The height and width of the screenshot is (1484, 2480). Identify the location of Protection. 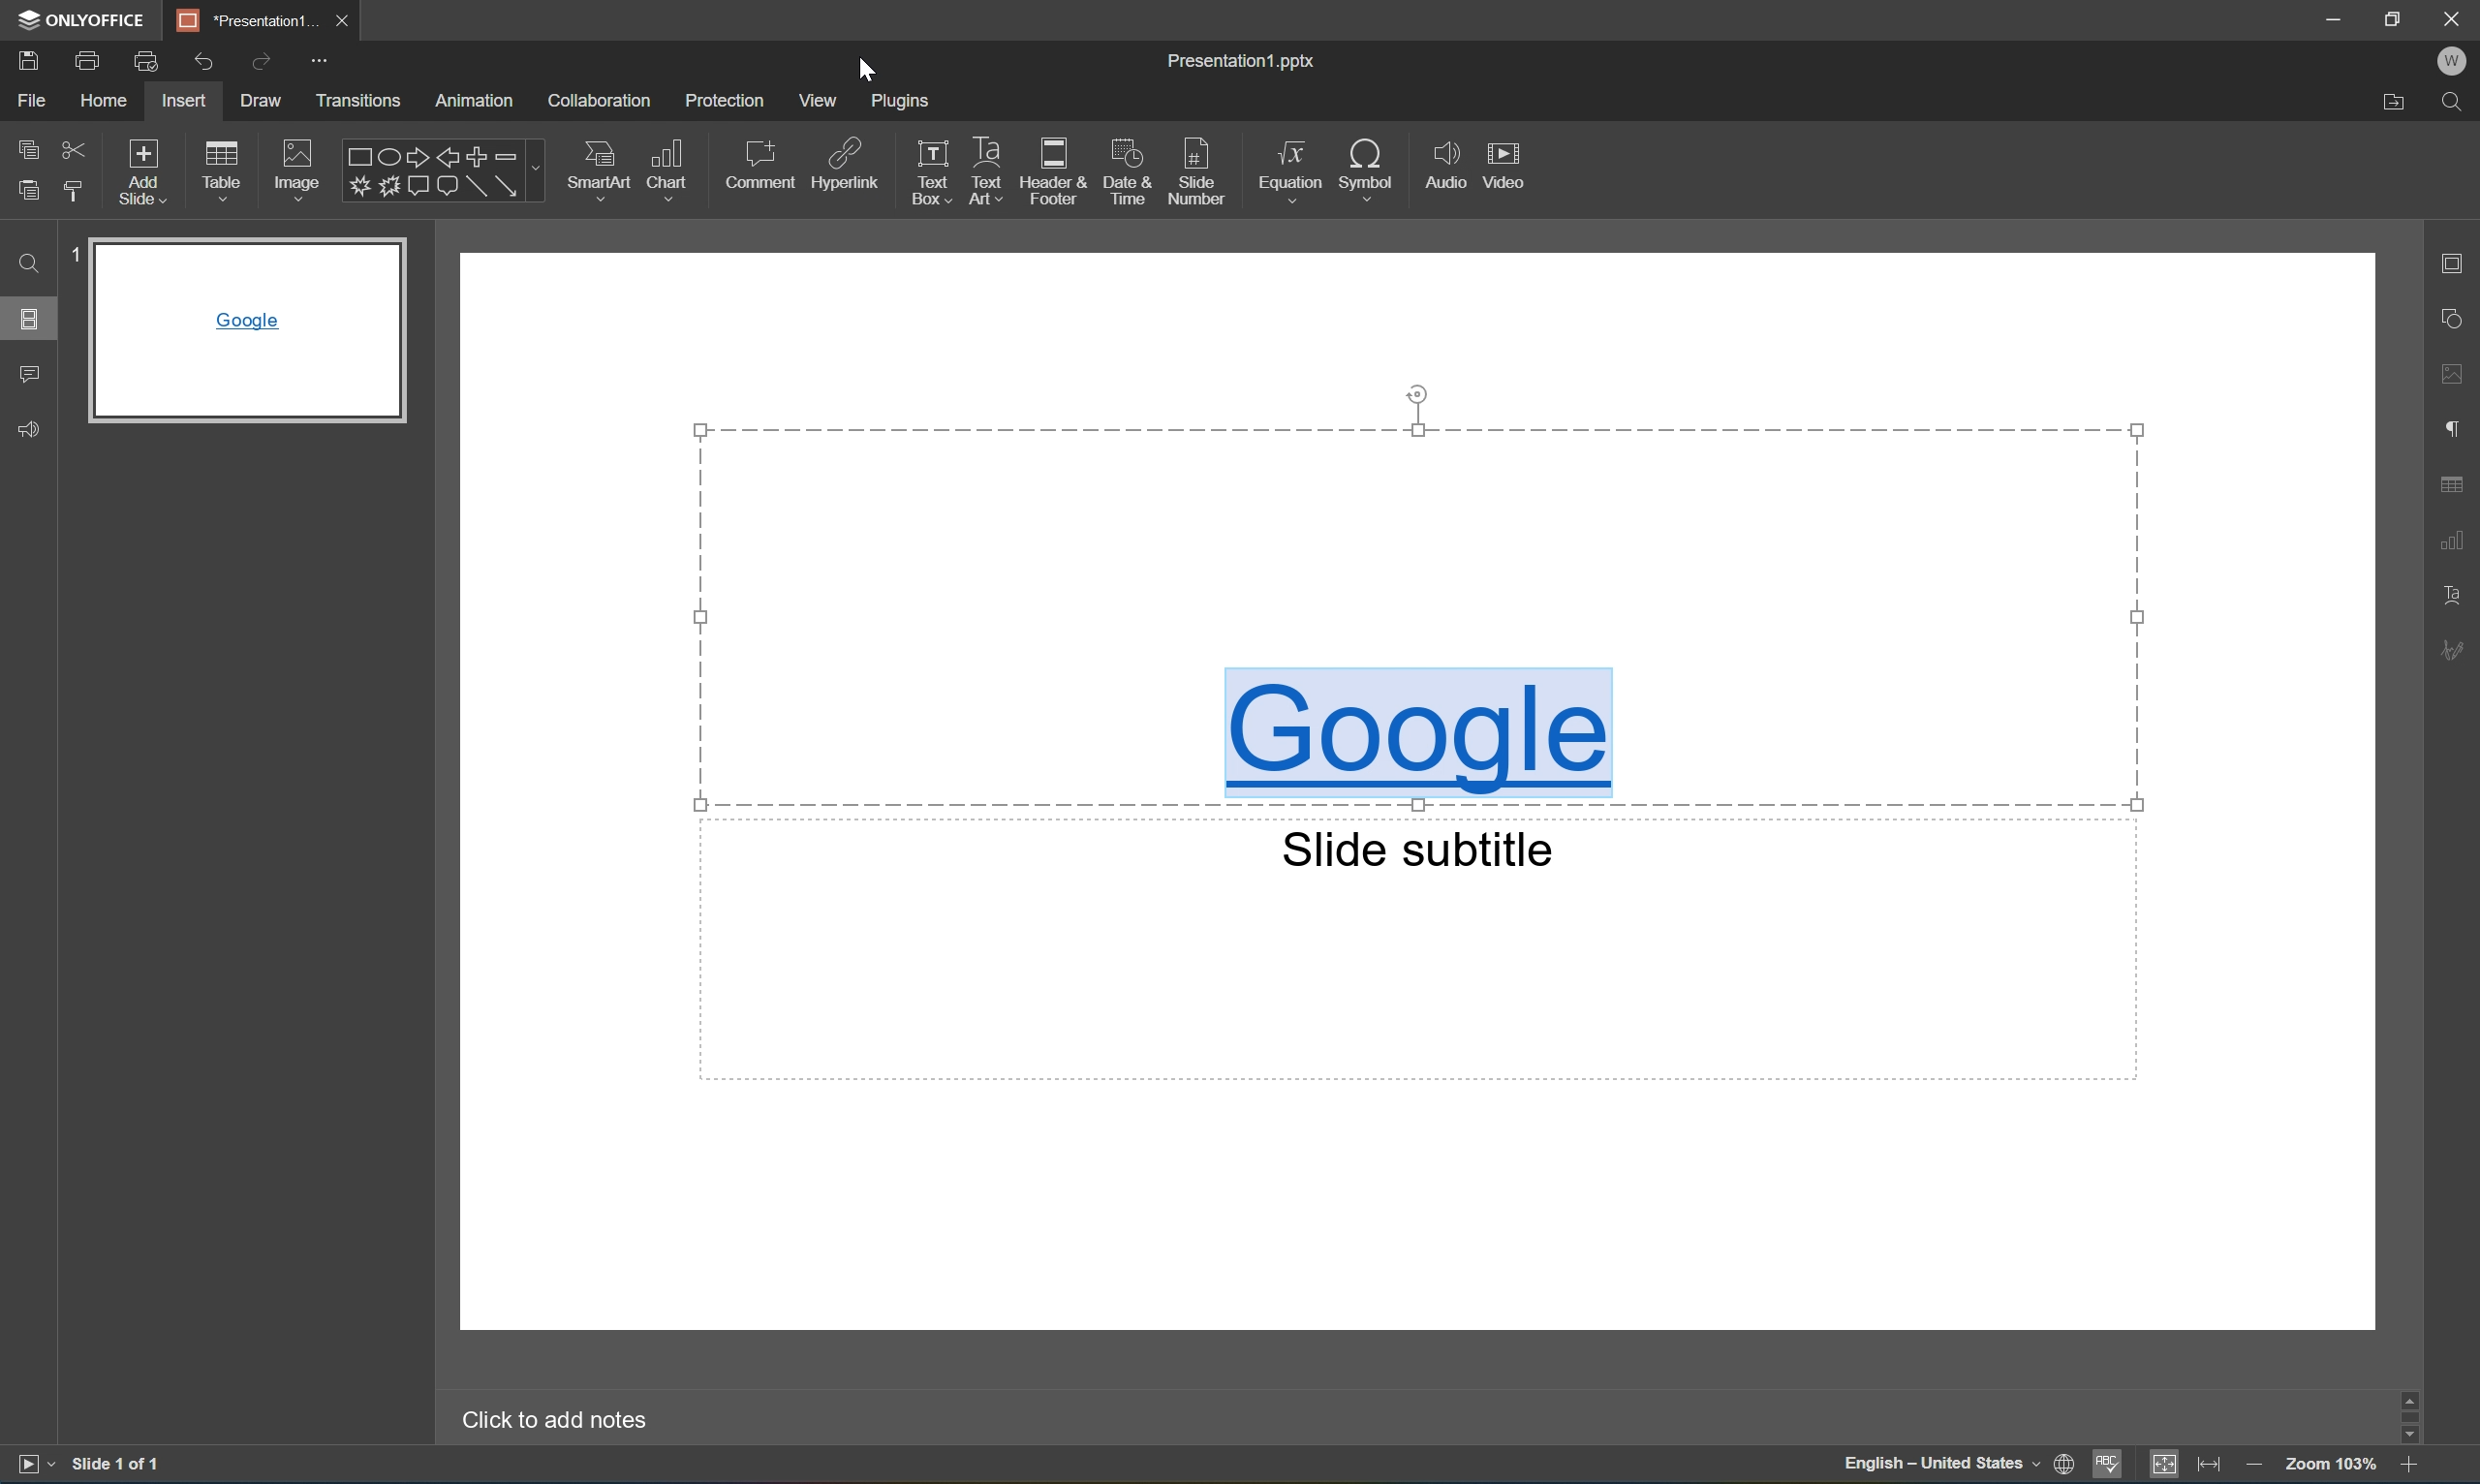
(727, 100).